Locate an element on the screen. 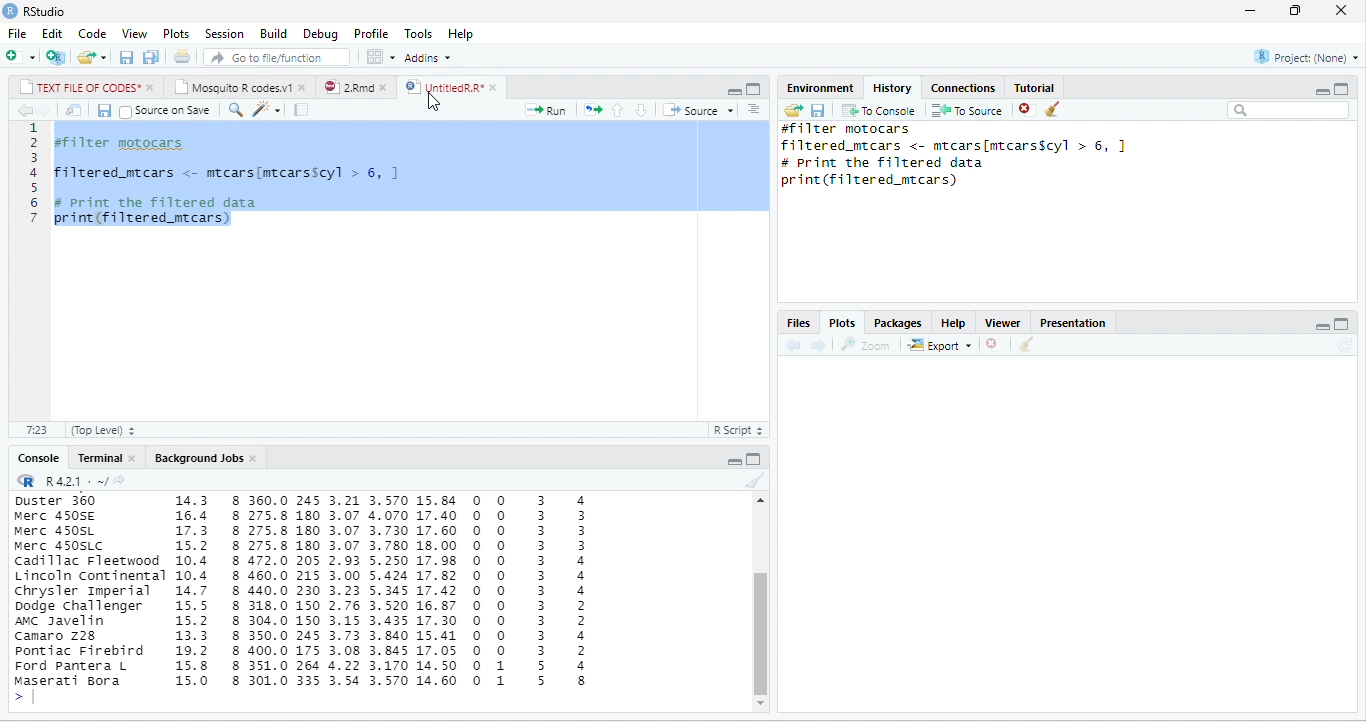  resize is located at coordinates (1292, 11).